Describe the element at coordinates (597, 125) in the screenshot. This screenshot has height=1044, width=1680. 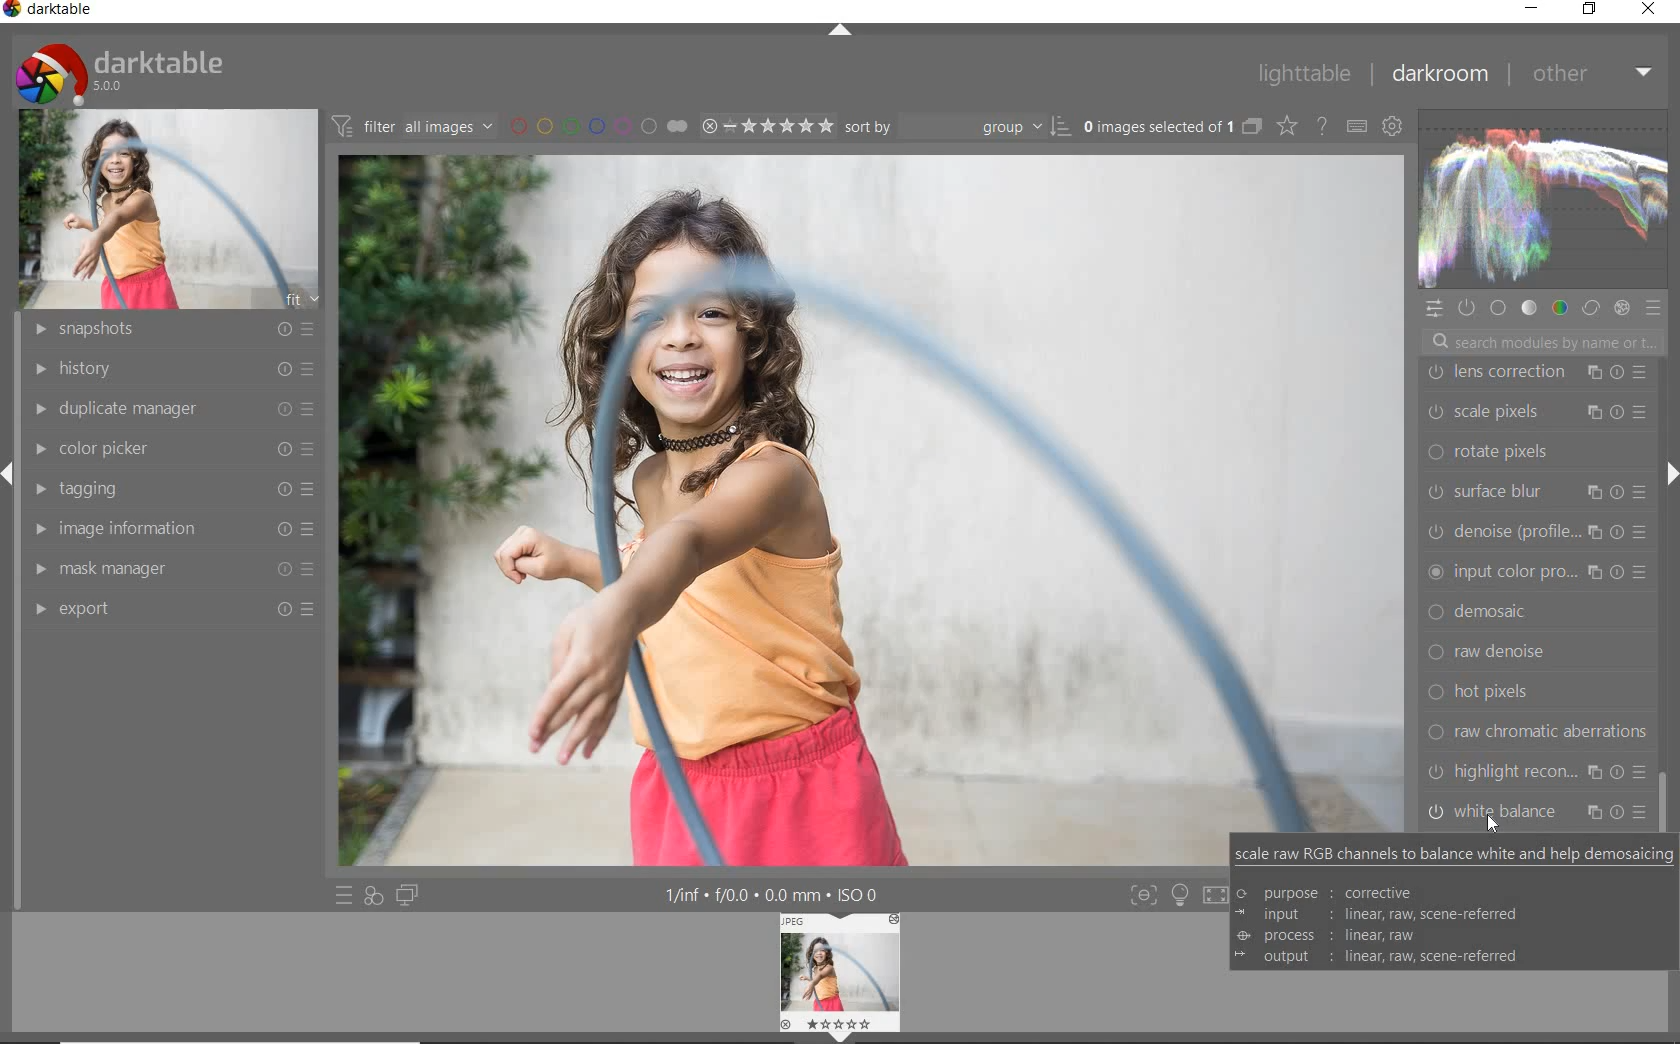
I see `filter by image color label` at that location.